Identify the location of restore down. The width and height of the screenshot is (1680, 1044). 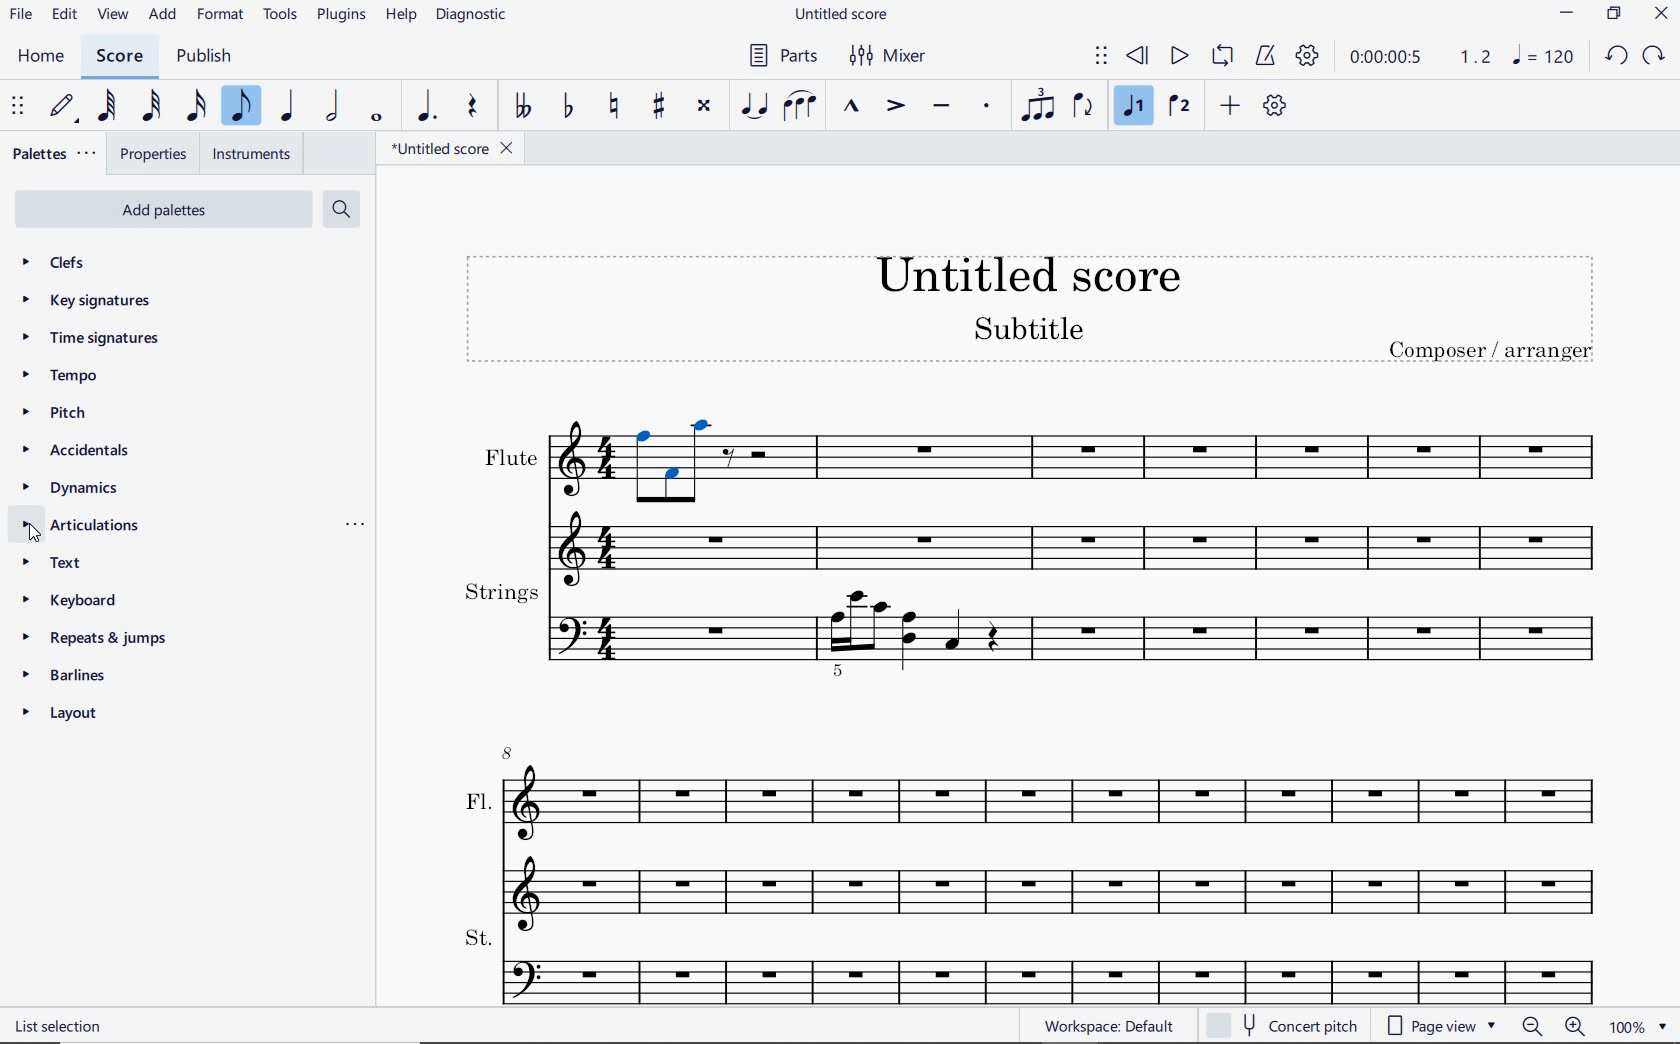
(1614, 13).